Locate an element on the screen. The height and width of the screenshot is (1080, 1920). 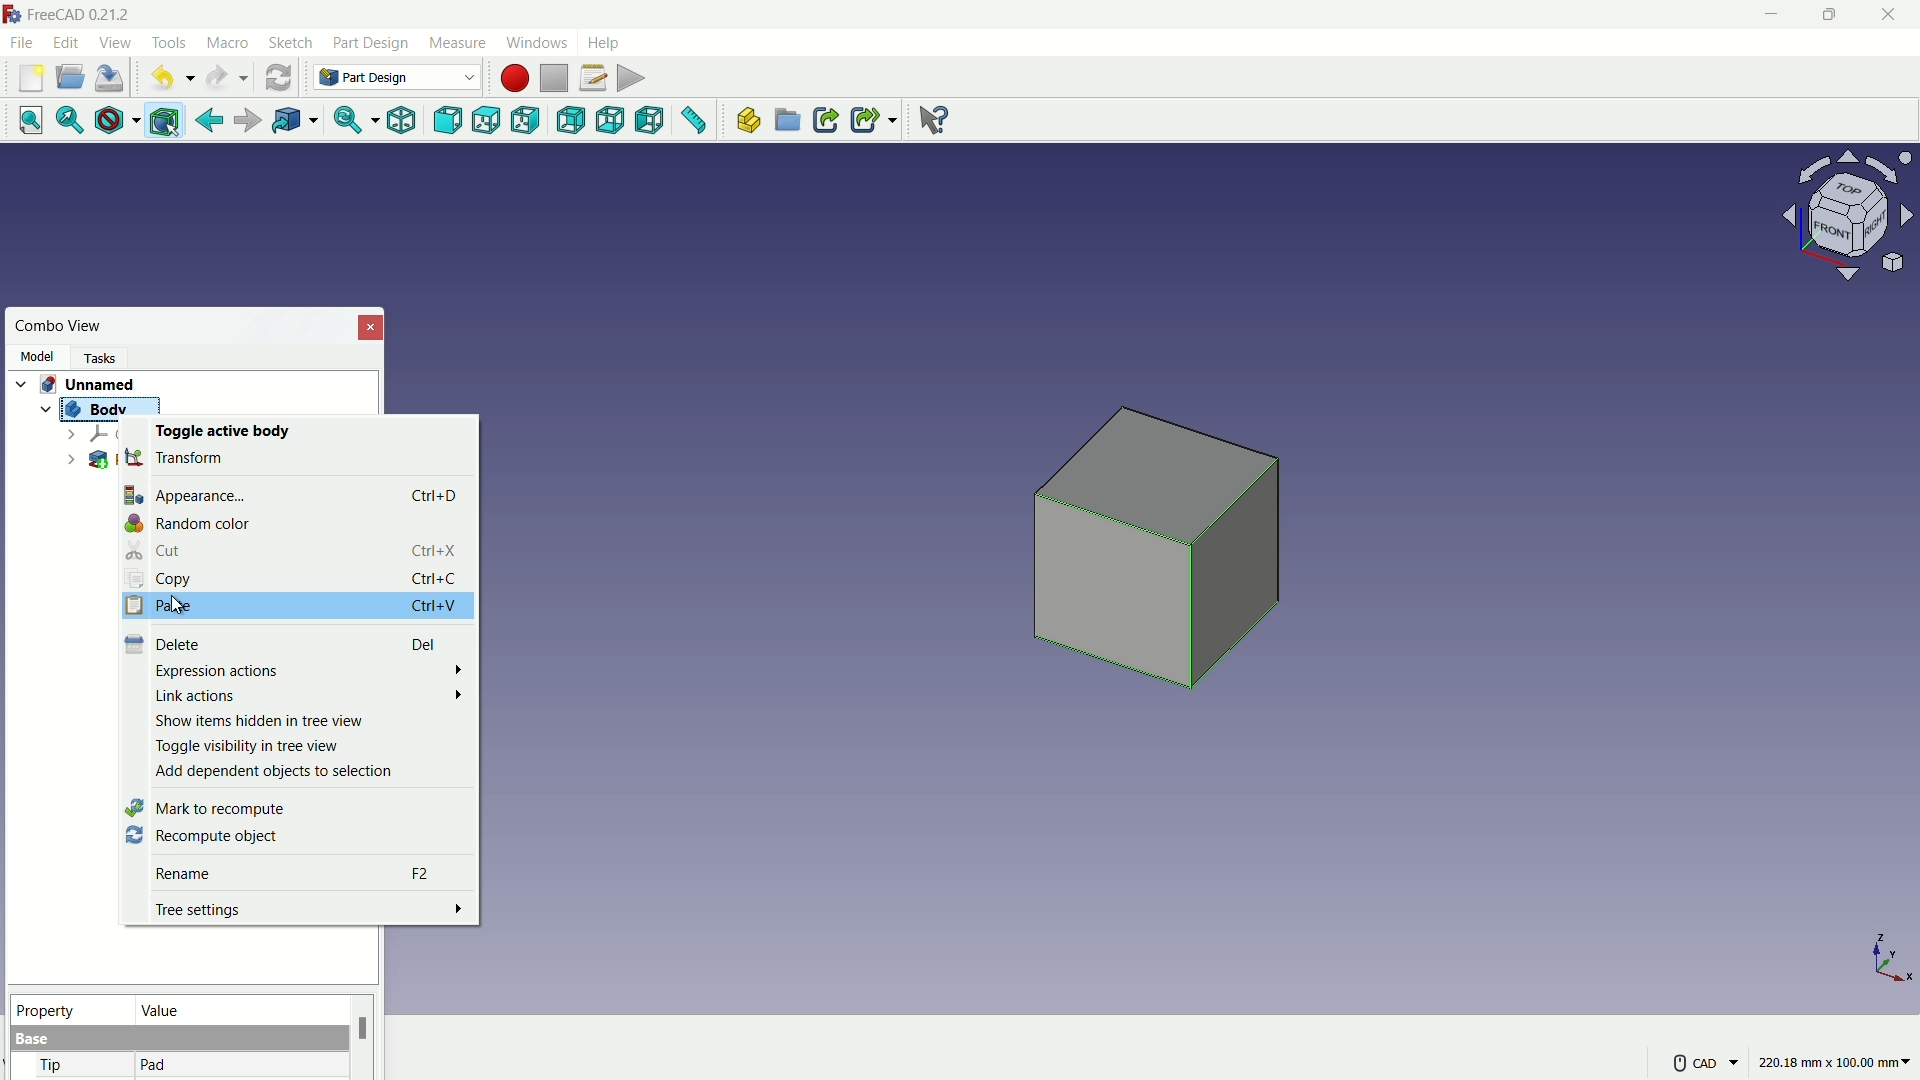
Copy Ctrl+C is located at coordinates (293, 579).